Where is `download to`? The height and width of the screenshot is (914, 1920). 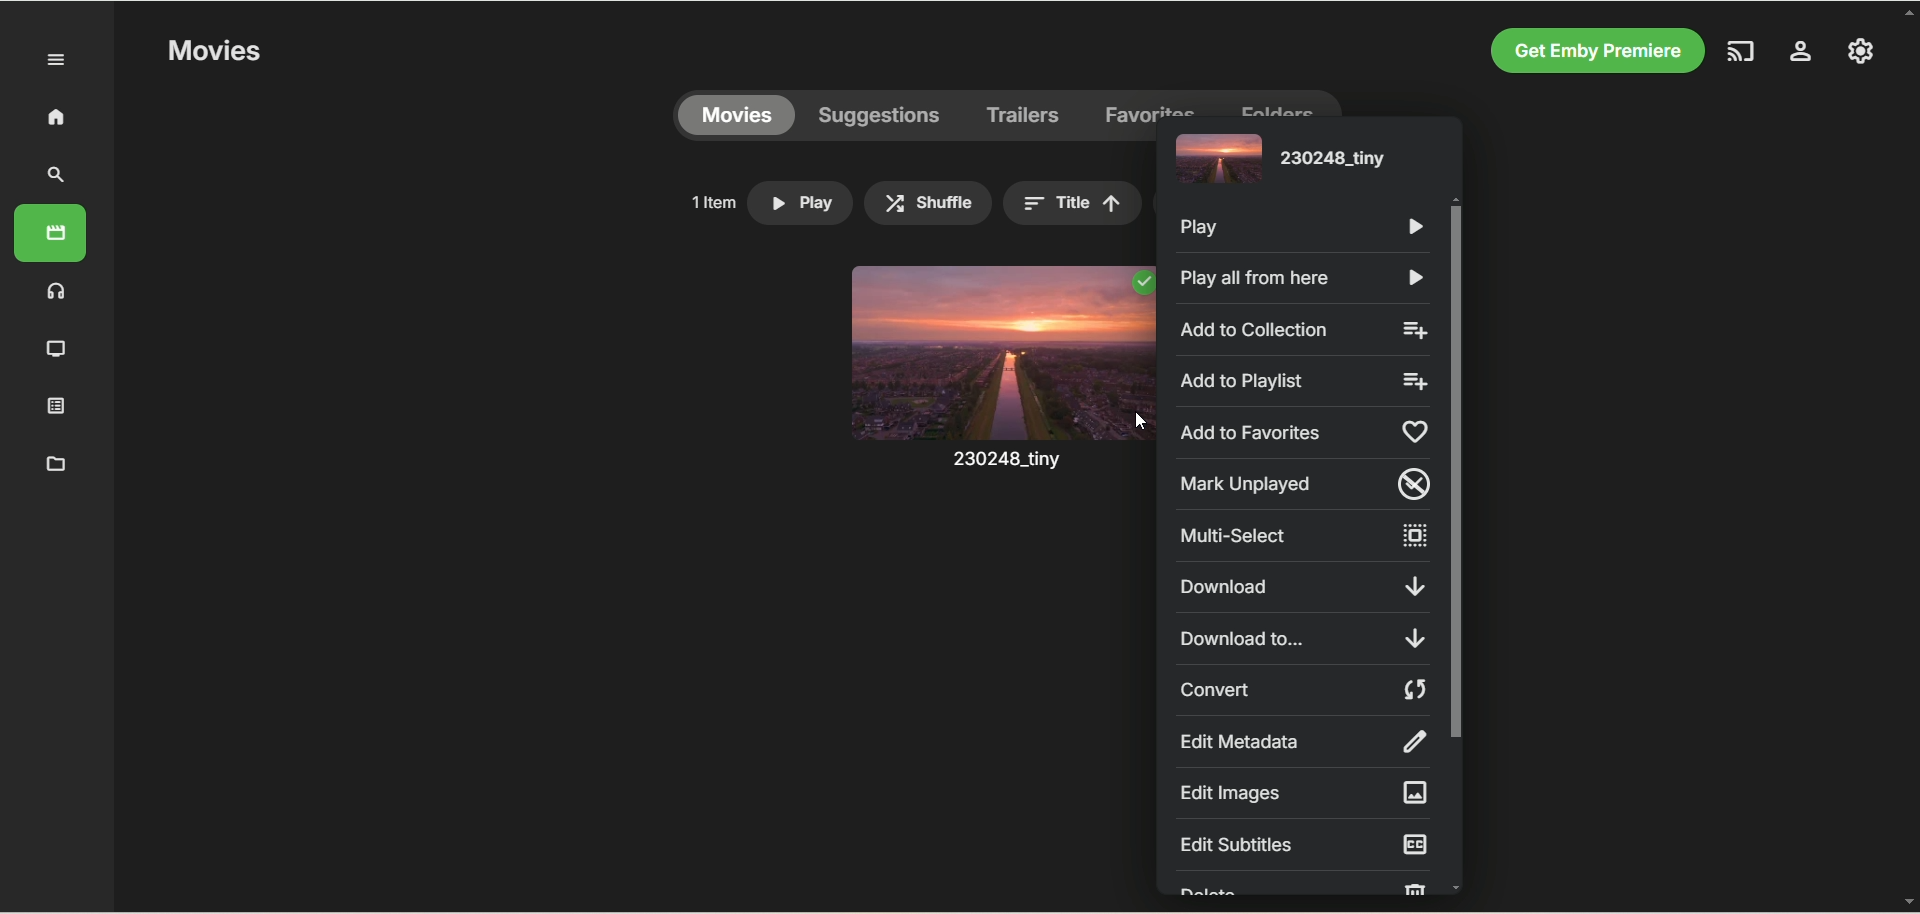
download to is located at coordinates (1300, 637).